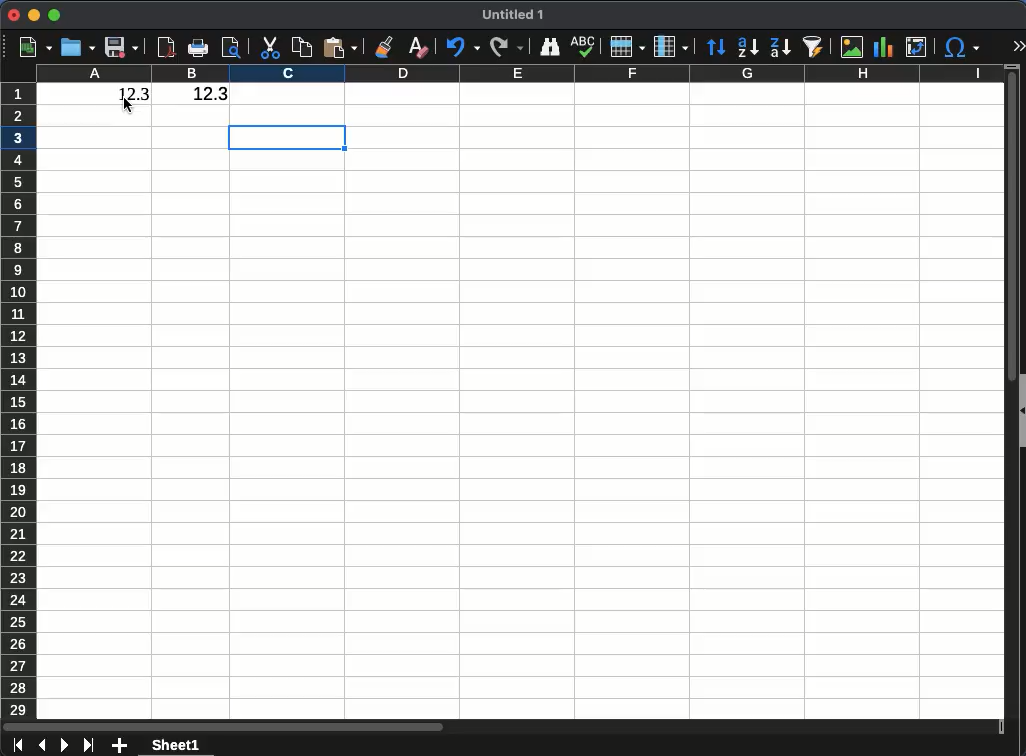 This screenshot has width=1026, height=756. Describe the element at coordinates (512, 15) in the screenshot. I see `untitled 1` at that location.